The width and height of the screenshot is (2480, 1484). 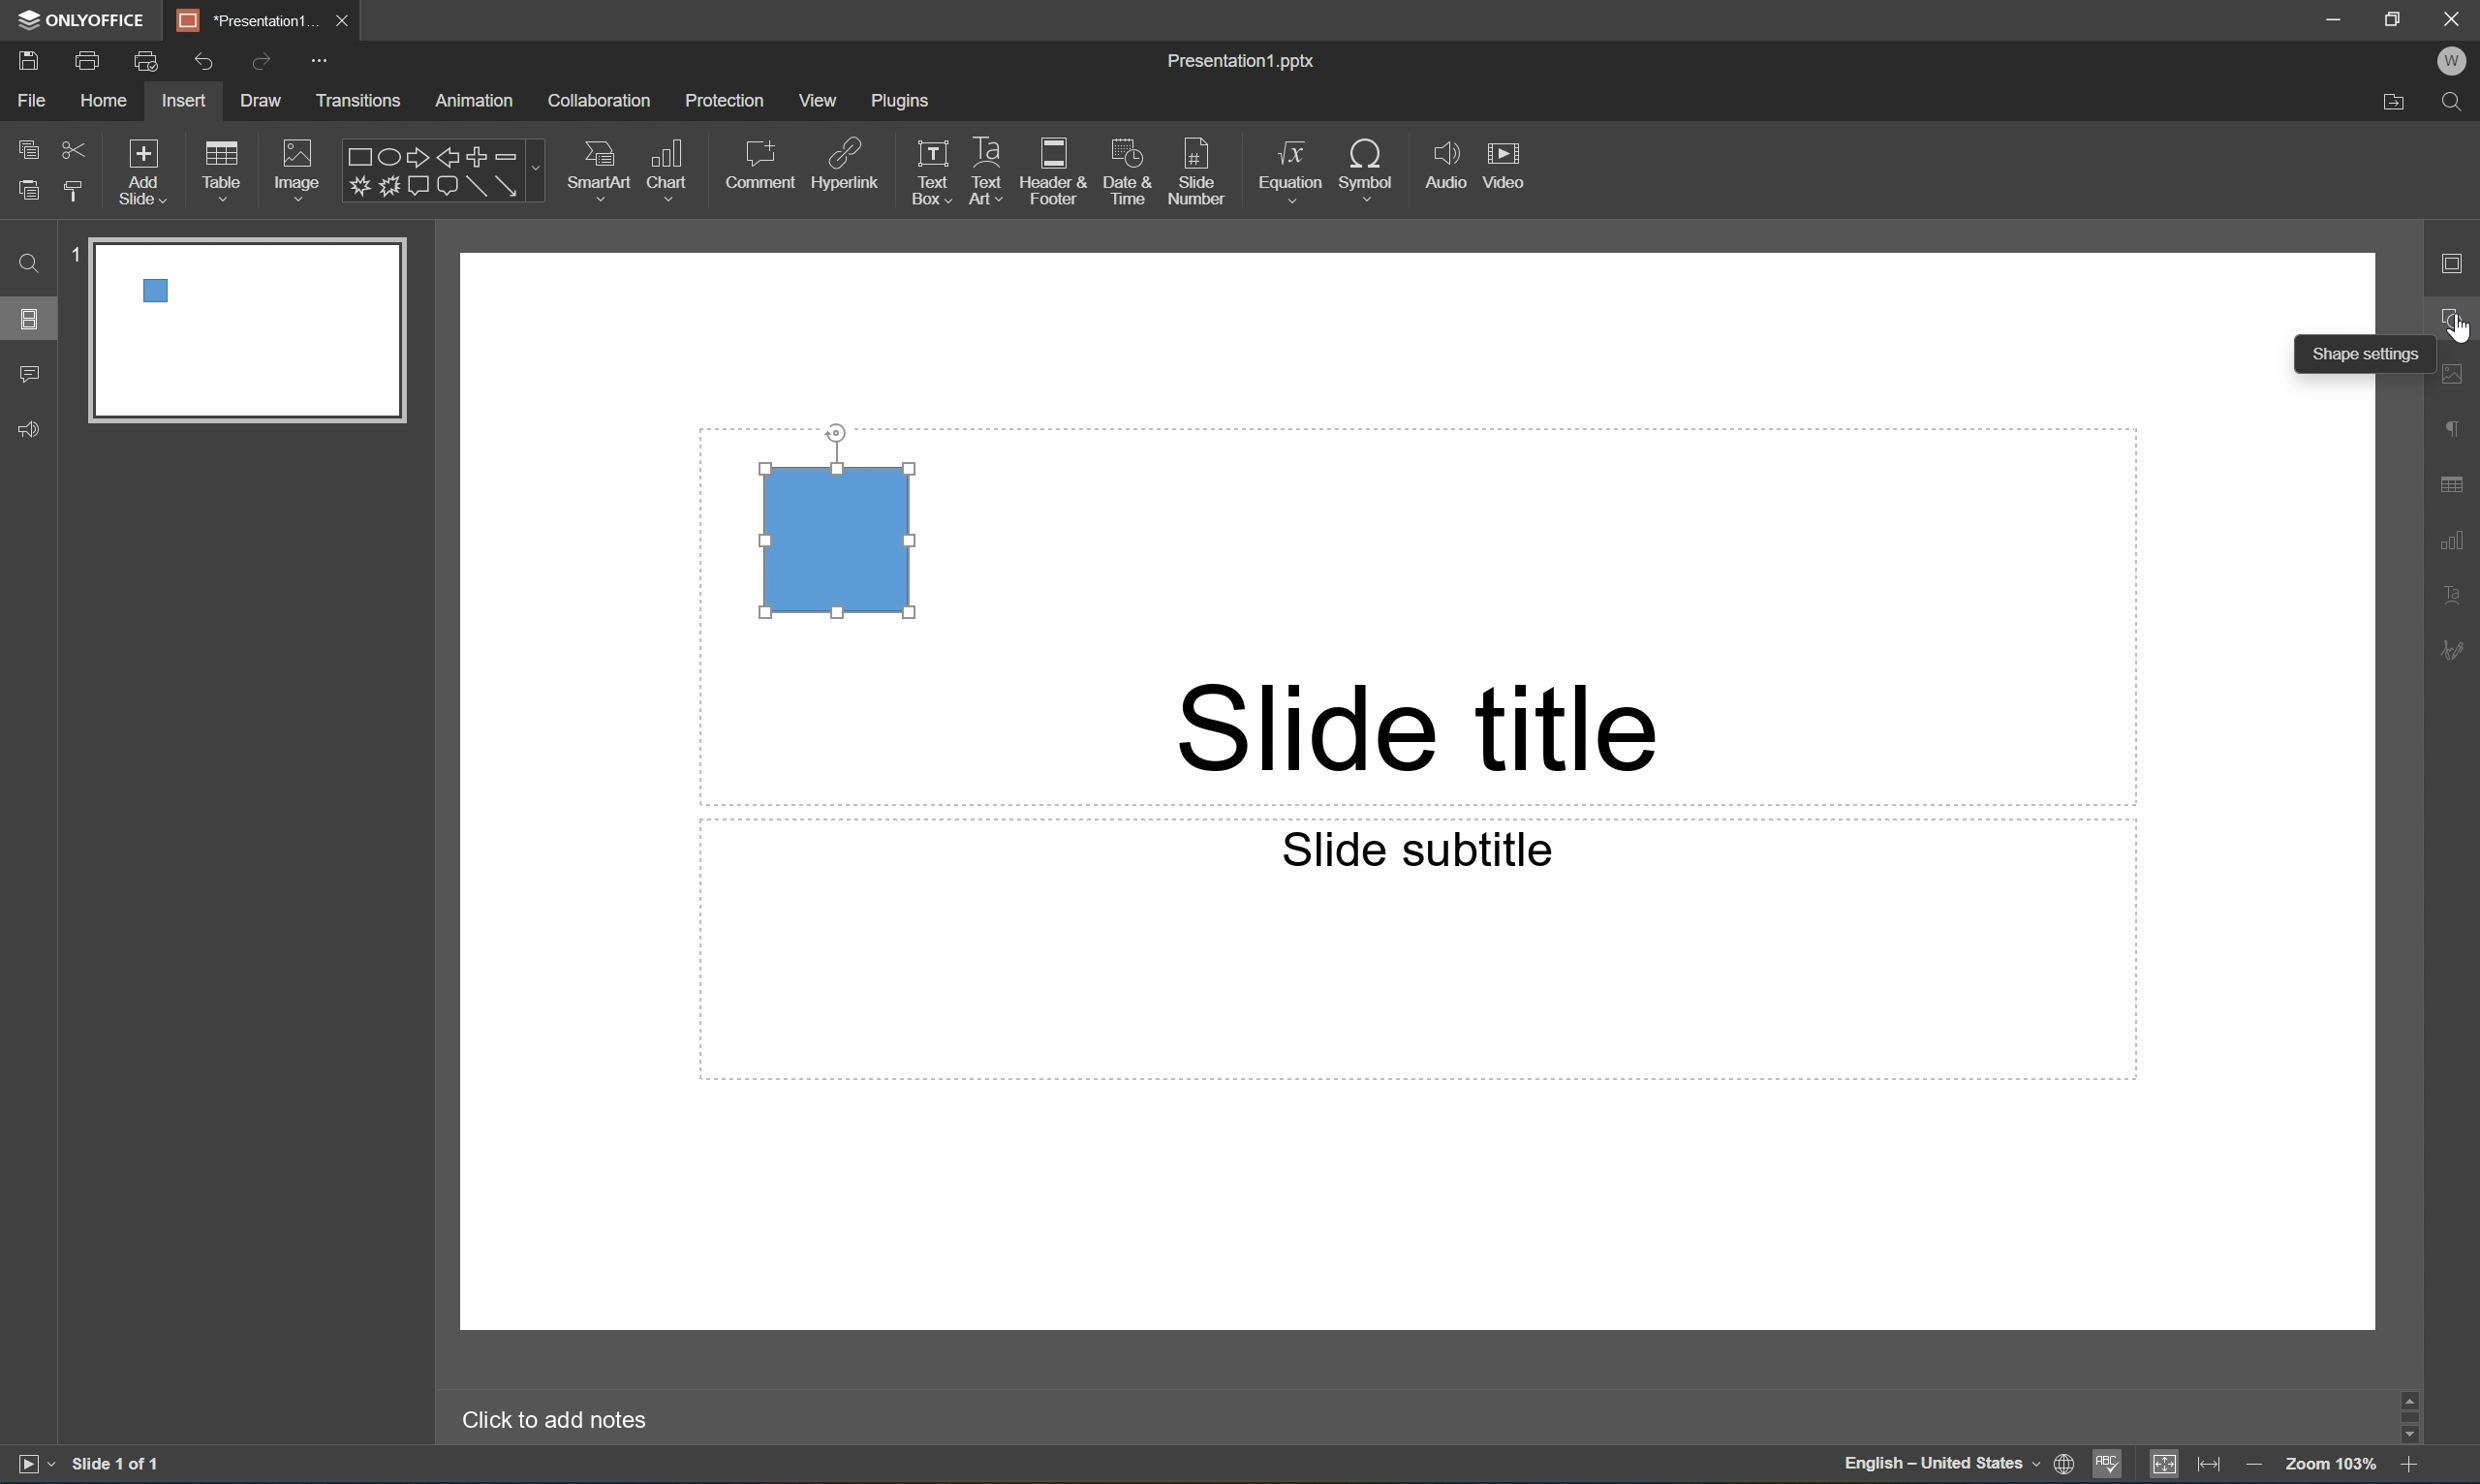 I want to click on , so click(x=416, y=183).